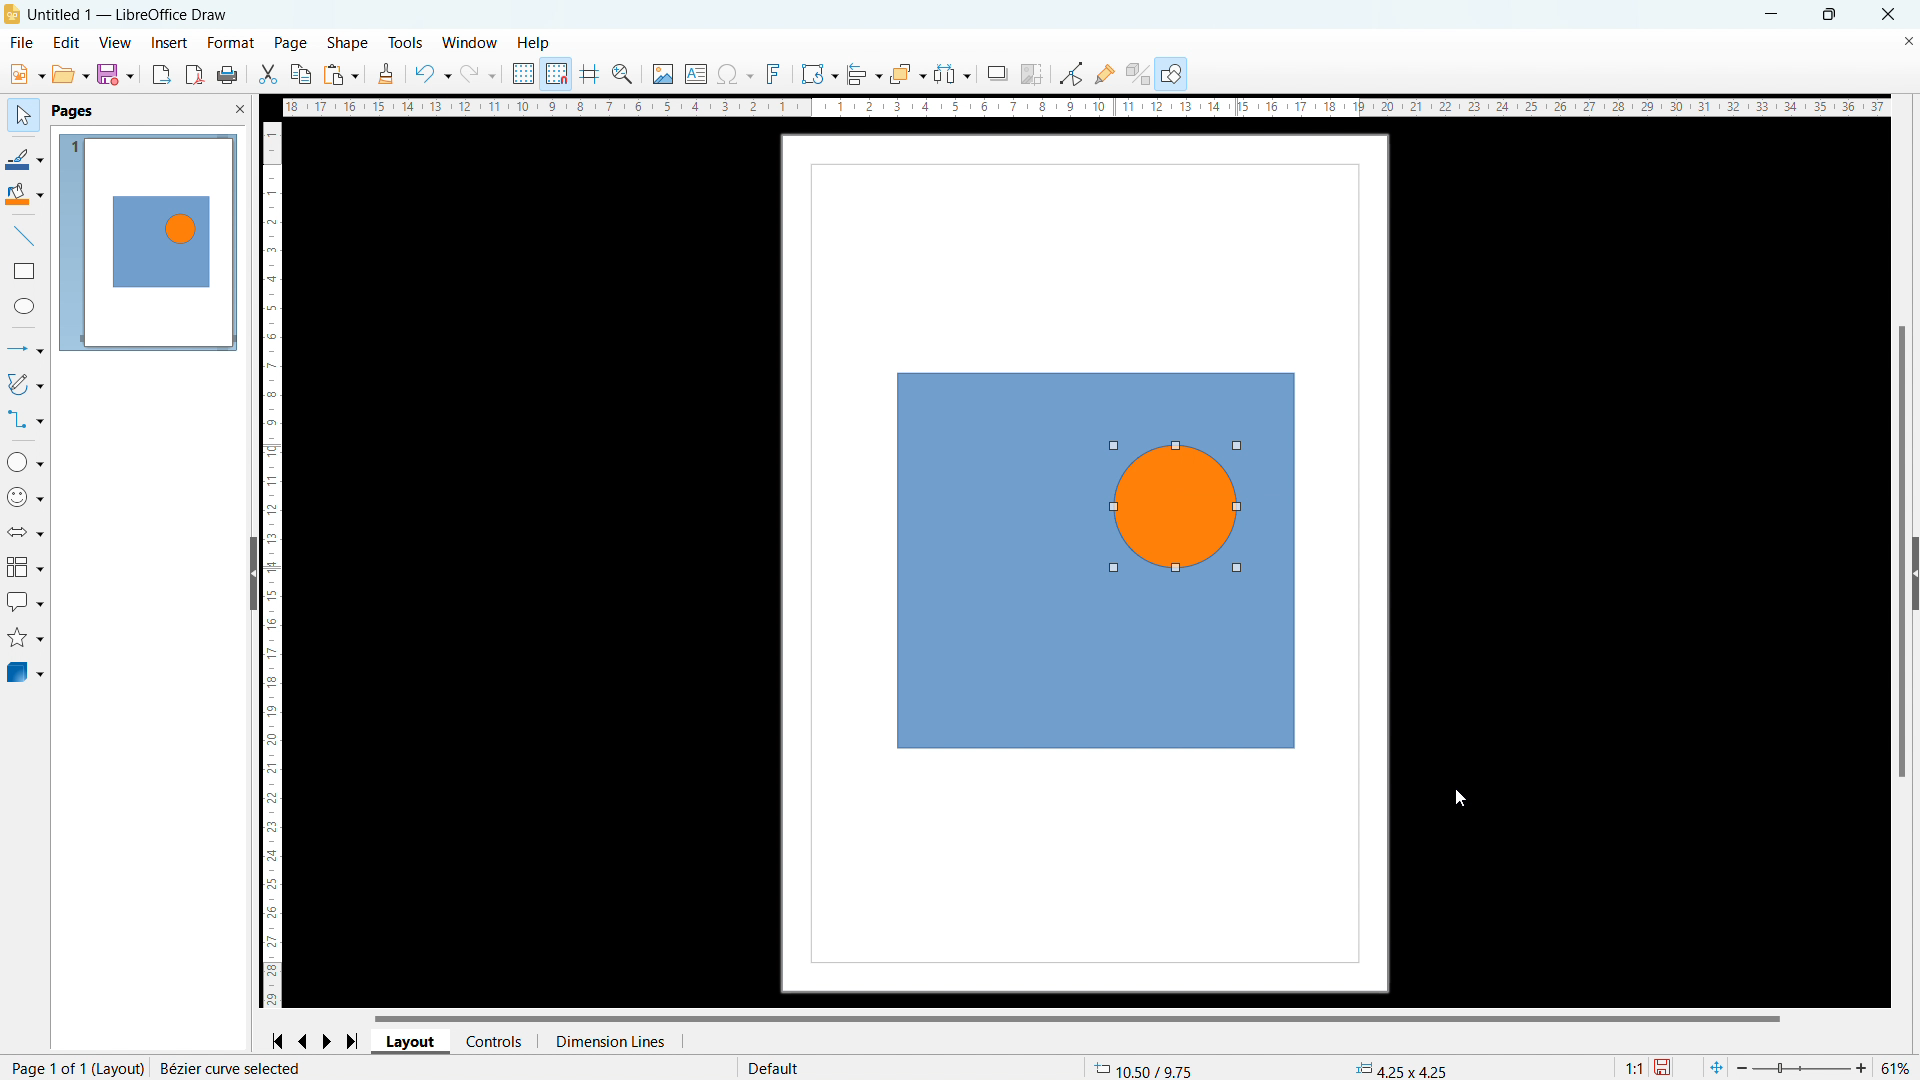 The height and width of the screenshot is (1080, 1920). I want to click on logo, so click(14, 14).